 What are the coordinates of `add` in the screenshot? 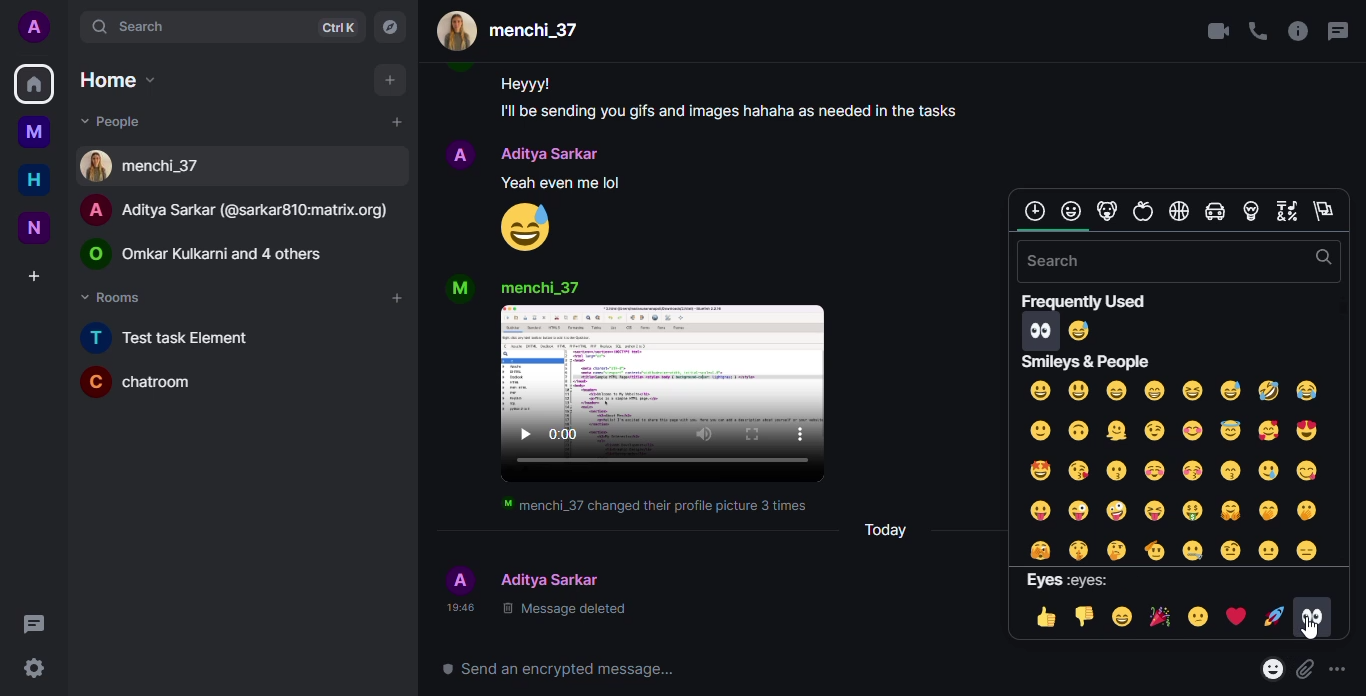 It's located at (395, 122).